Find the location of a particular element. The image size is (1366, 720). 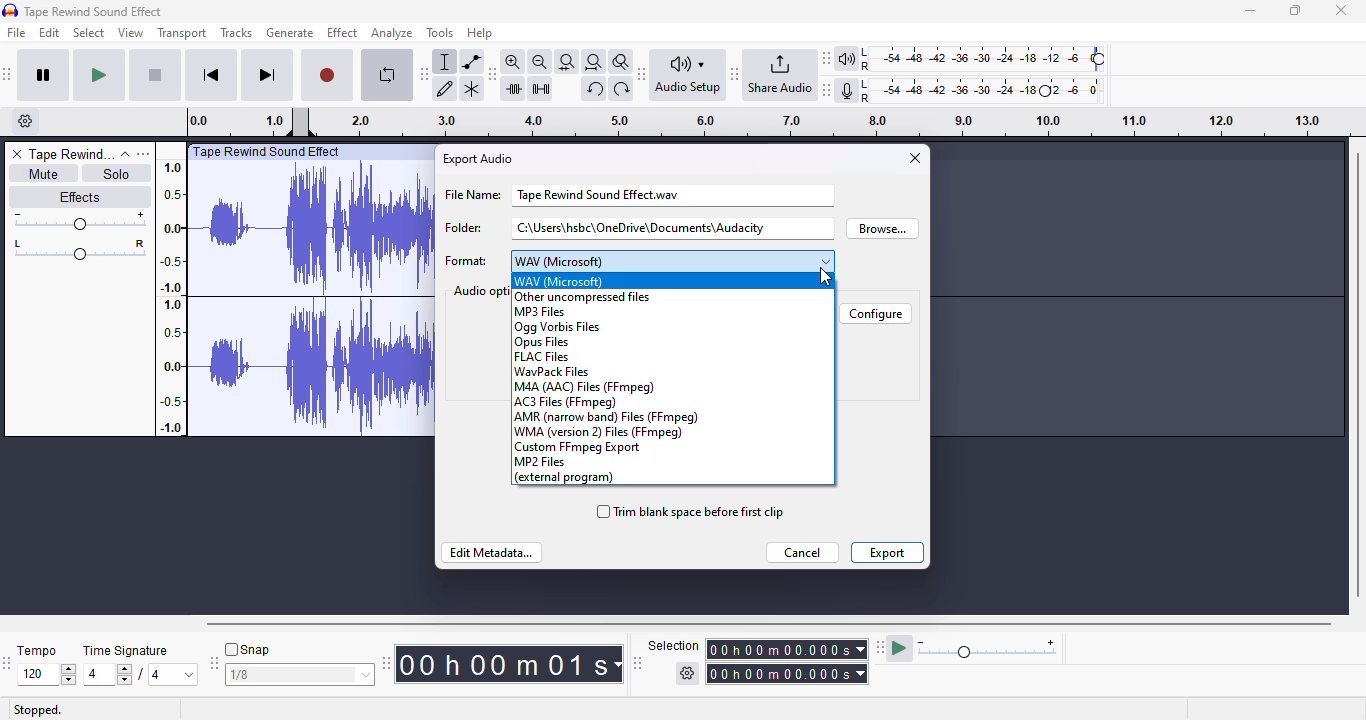

opus files is located at coordinates (541, 343).